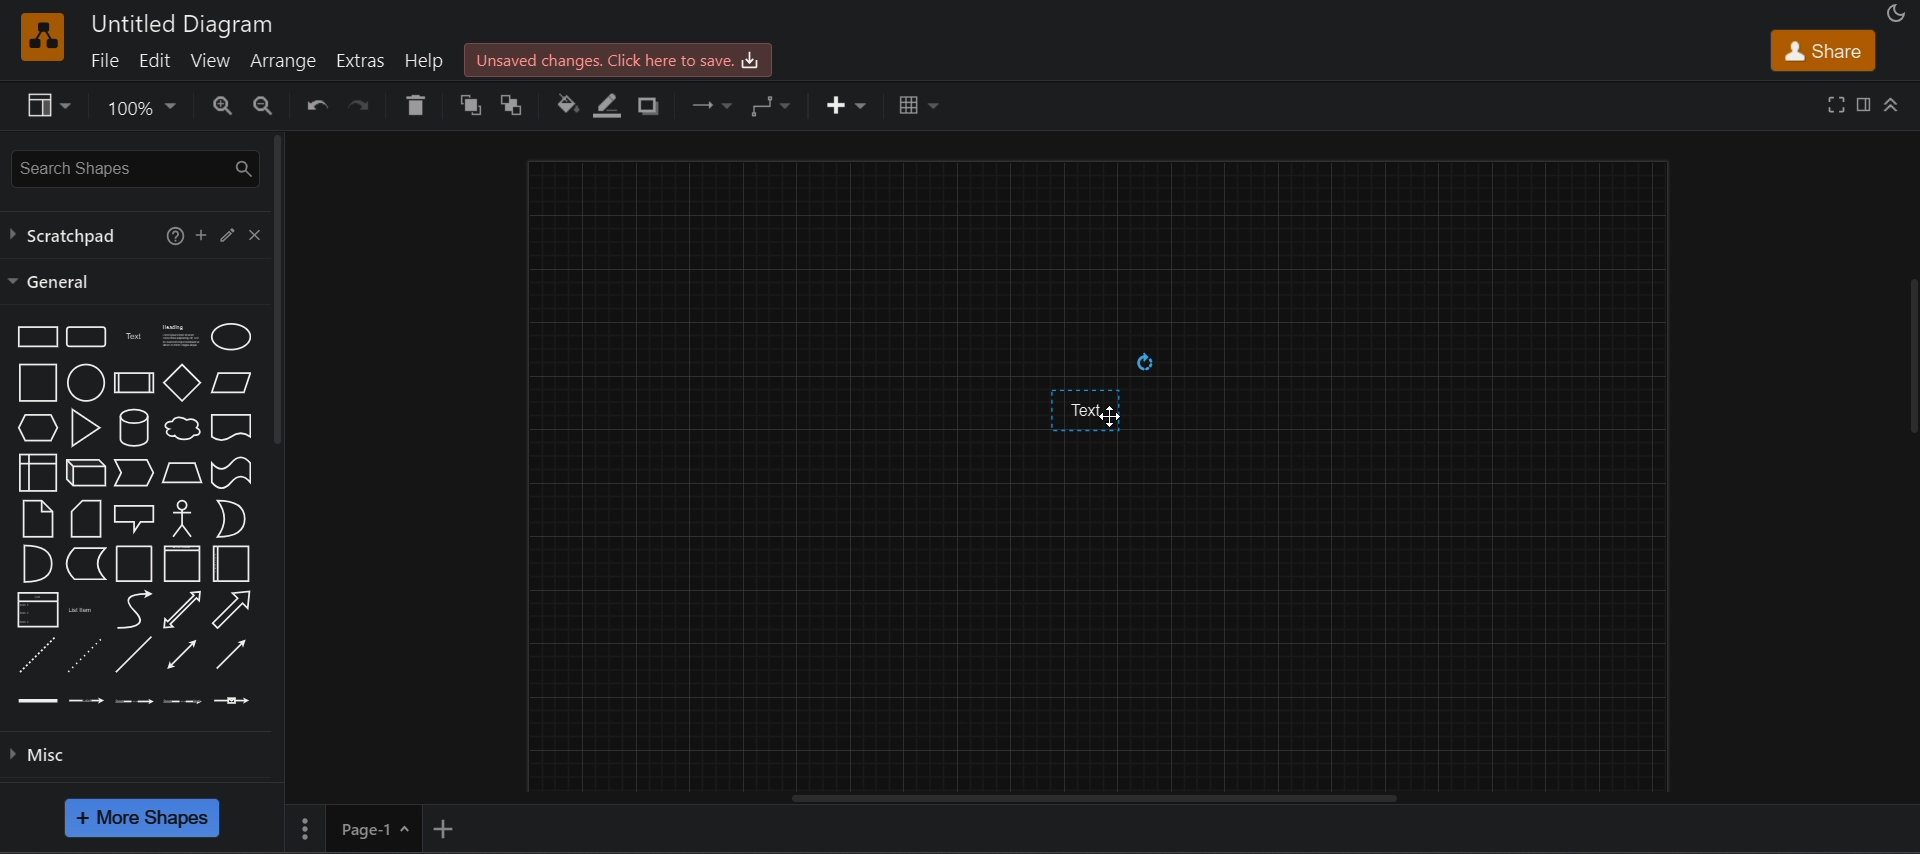 This screenshot has height=854, width=1920. I want to click on close, so click(256, 235).